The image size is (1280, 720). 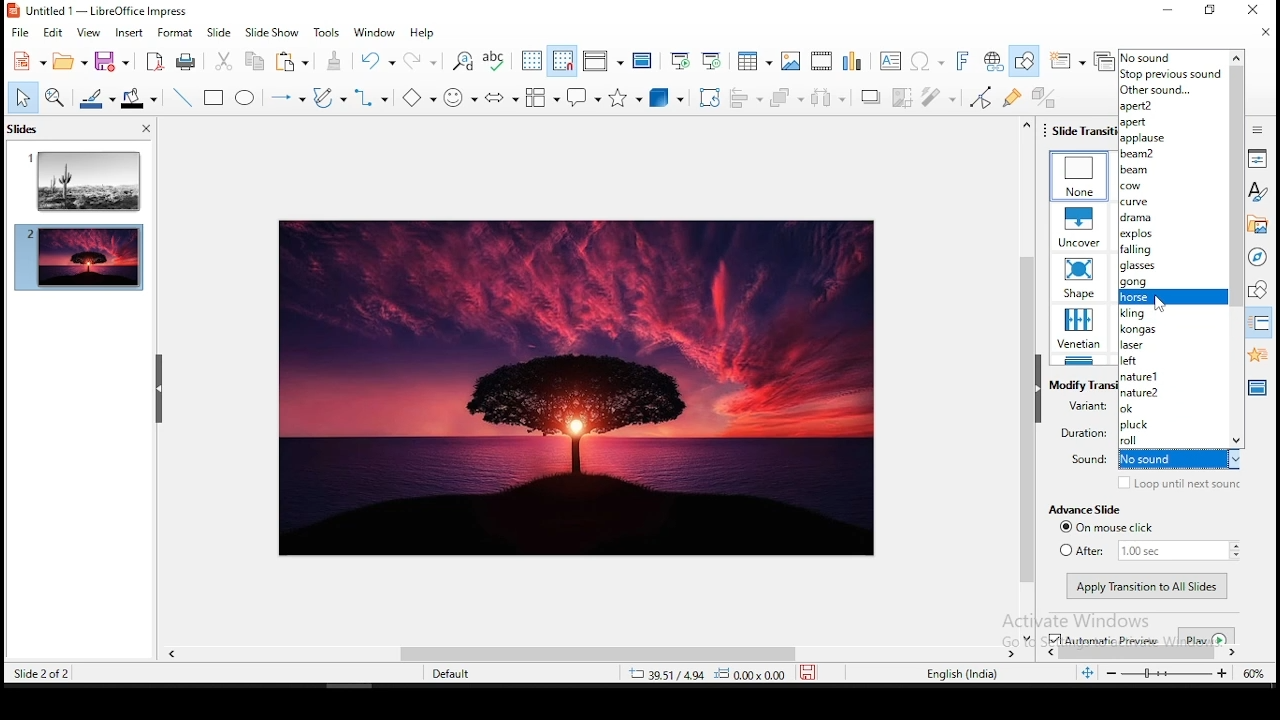 I want to click on loop until next sound, so click(x=1179, y=483).